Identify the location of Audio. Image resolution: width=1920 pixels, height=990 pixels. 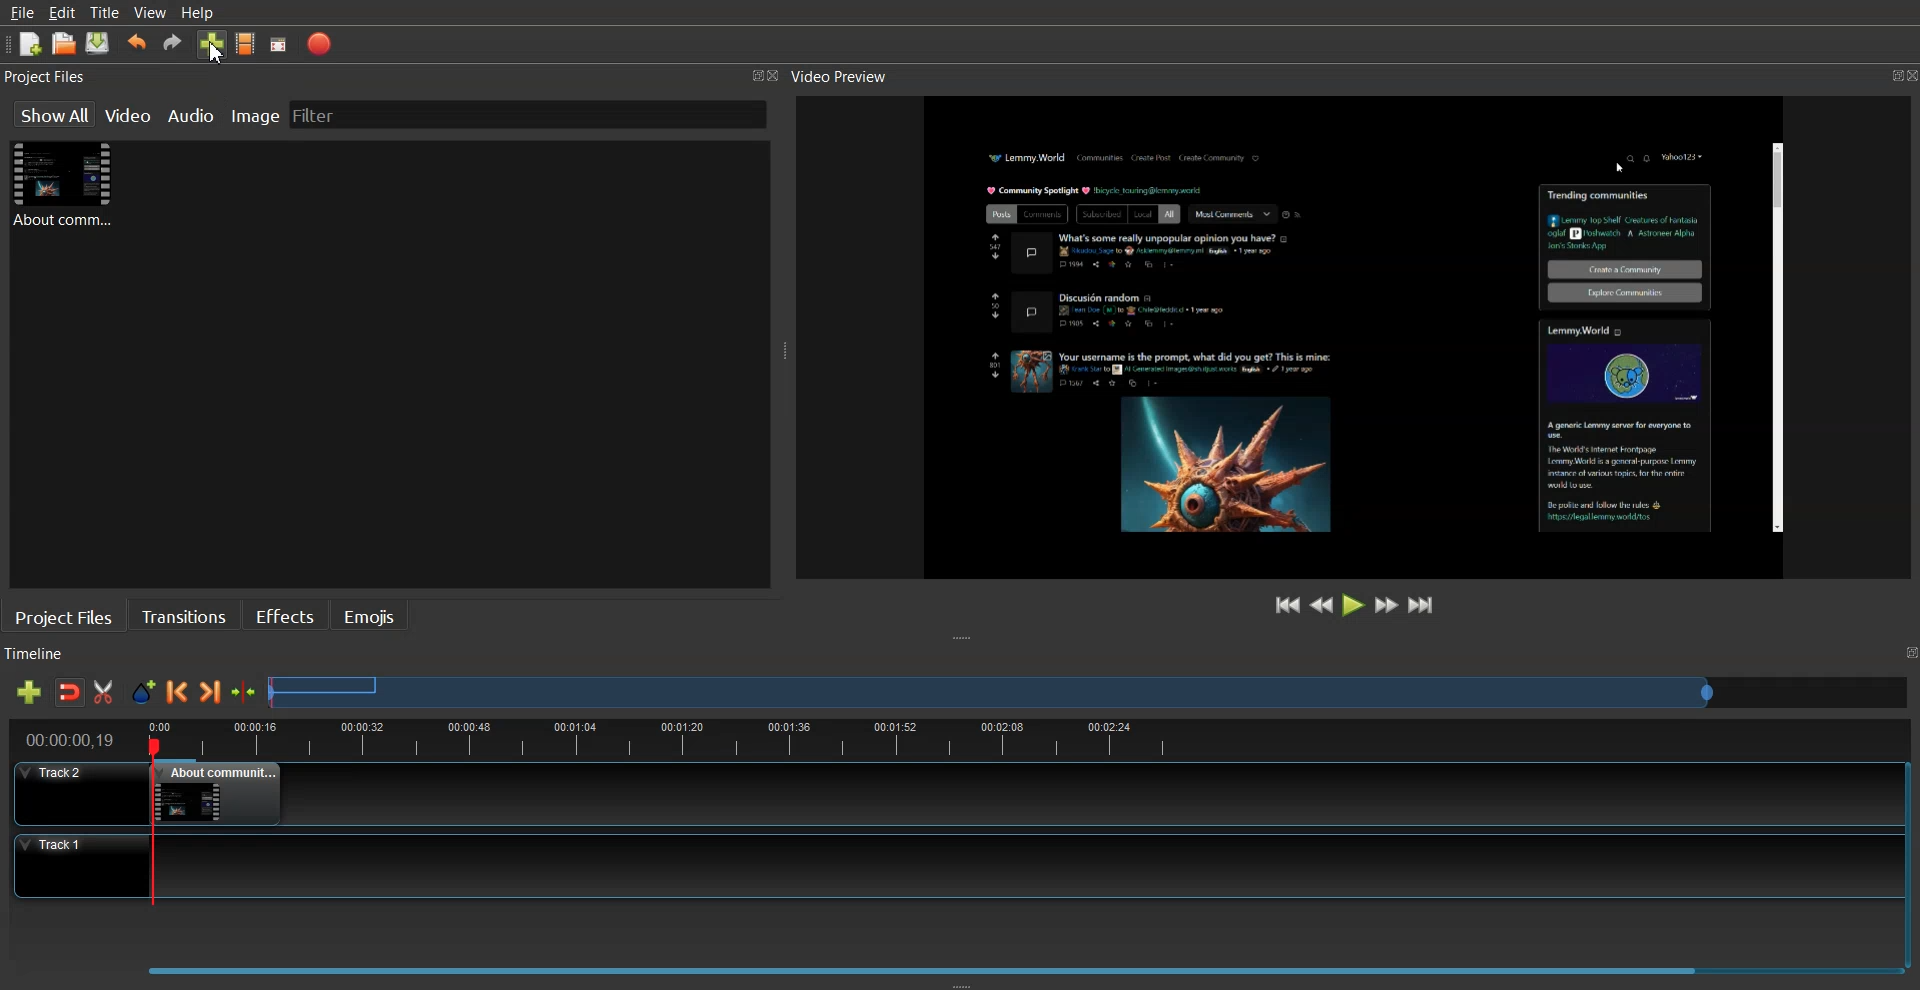
(193, 114).